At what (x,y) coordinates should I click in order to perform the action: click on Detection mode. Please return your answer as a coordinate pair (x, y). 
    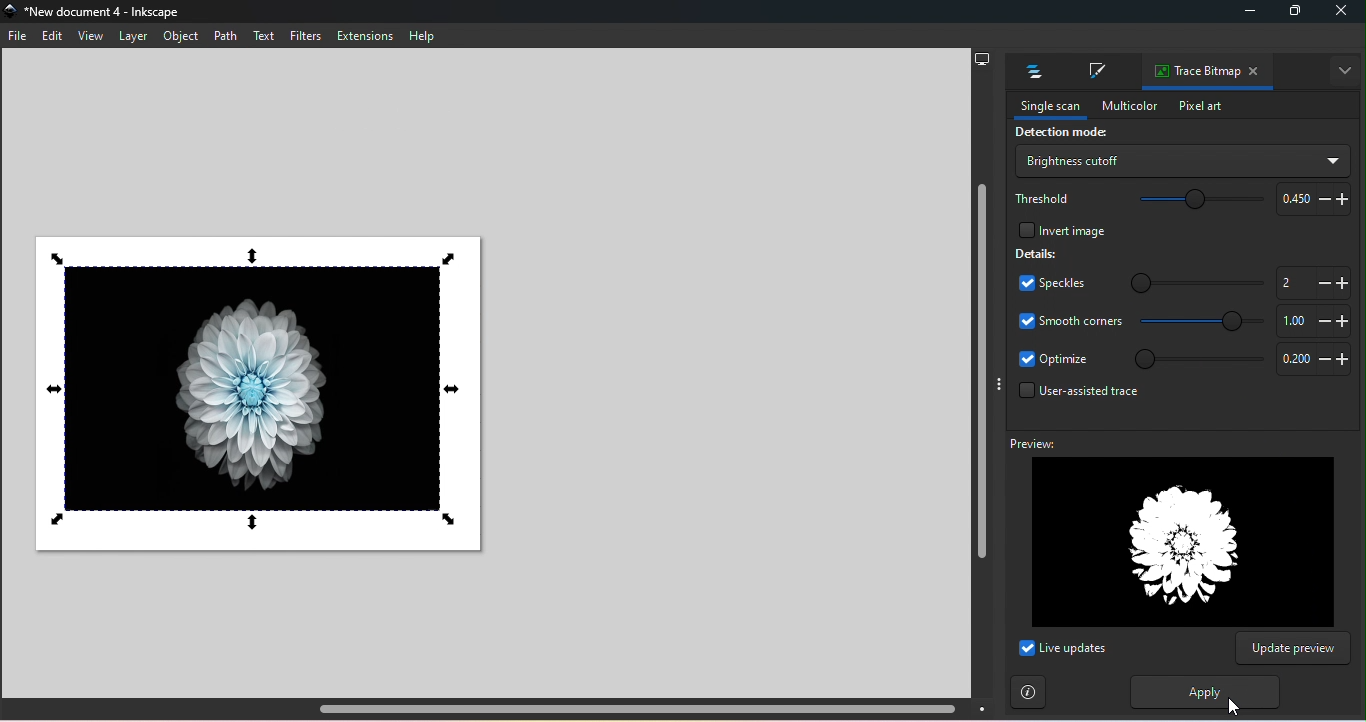
    Looking at the image, I should click on (1058, 134).